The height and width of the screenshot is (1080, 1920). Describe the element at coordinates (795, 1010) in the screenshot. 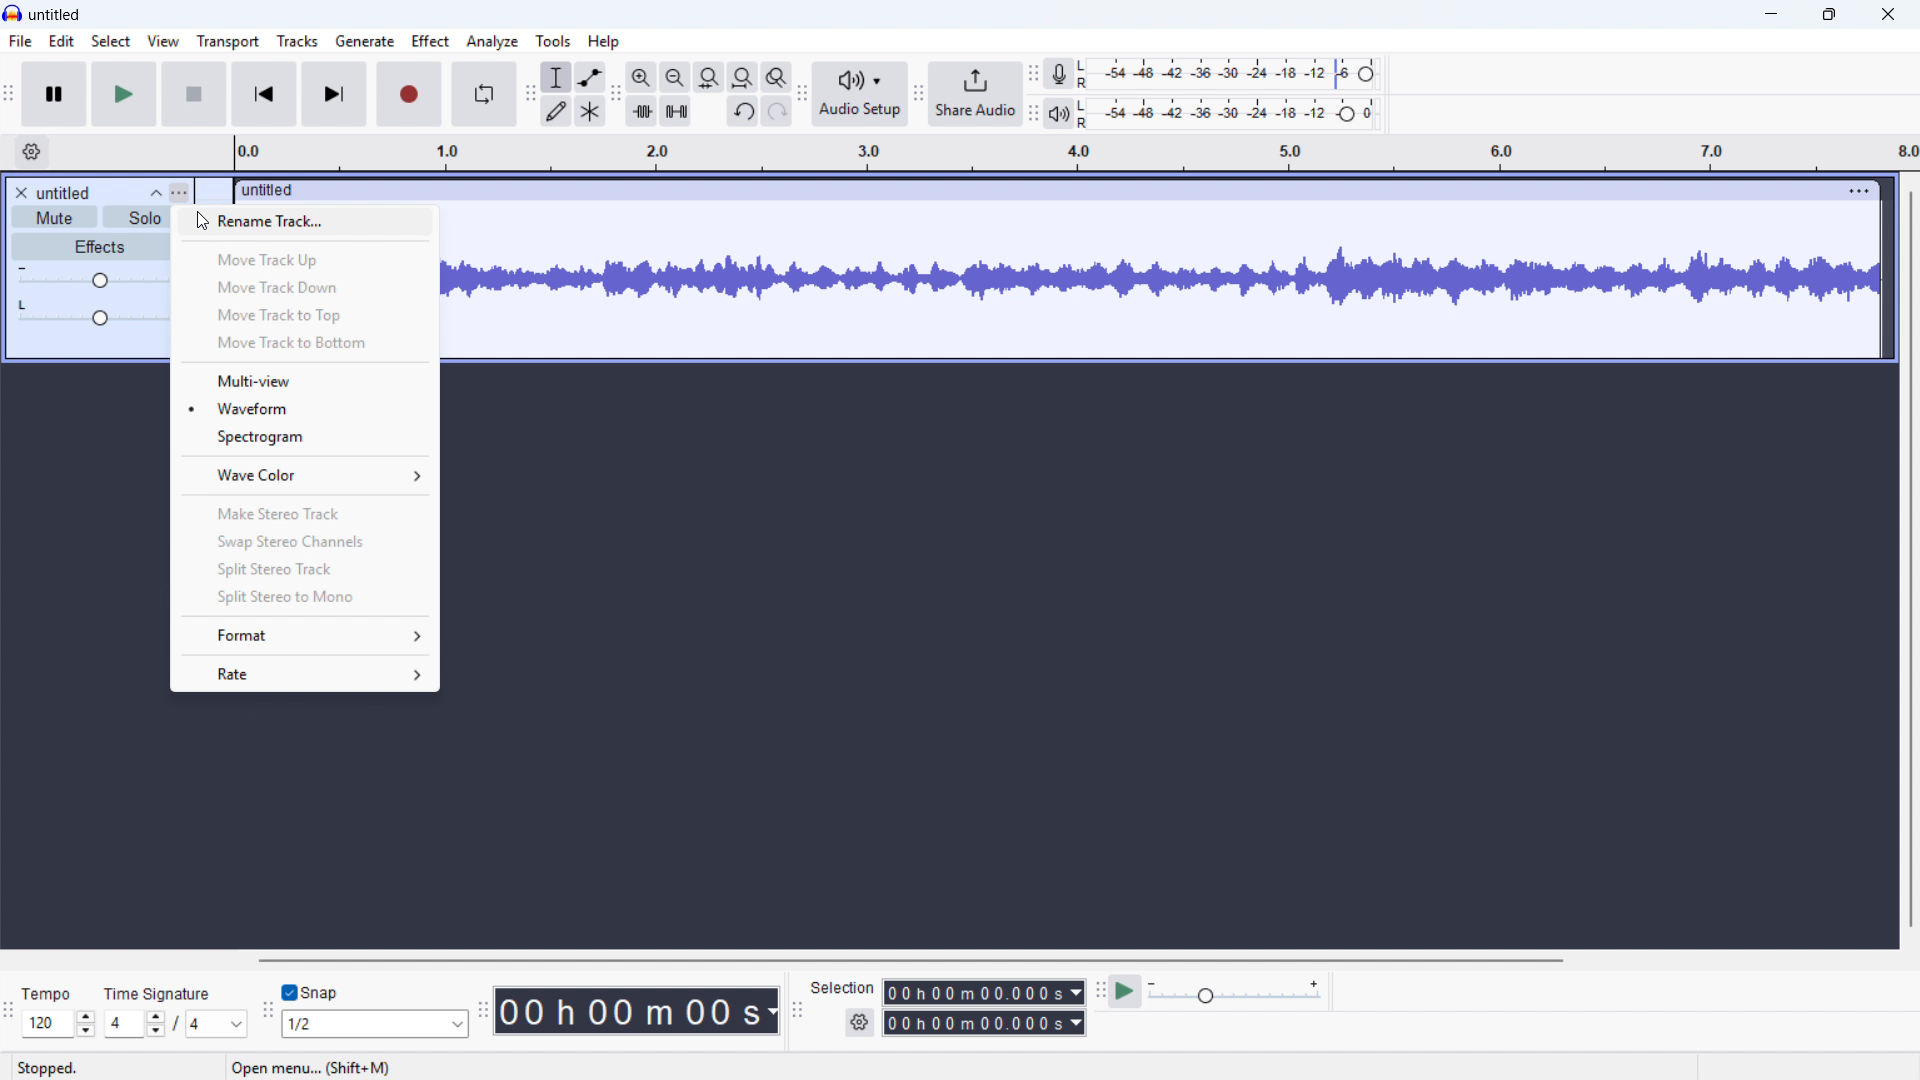

I see `Selection toolbar ` at that location.